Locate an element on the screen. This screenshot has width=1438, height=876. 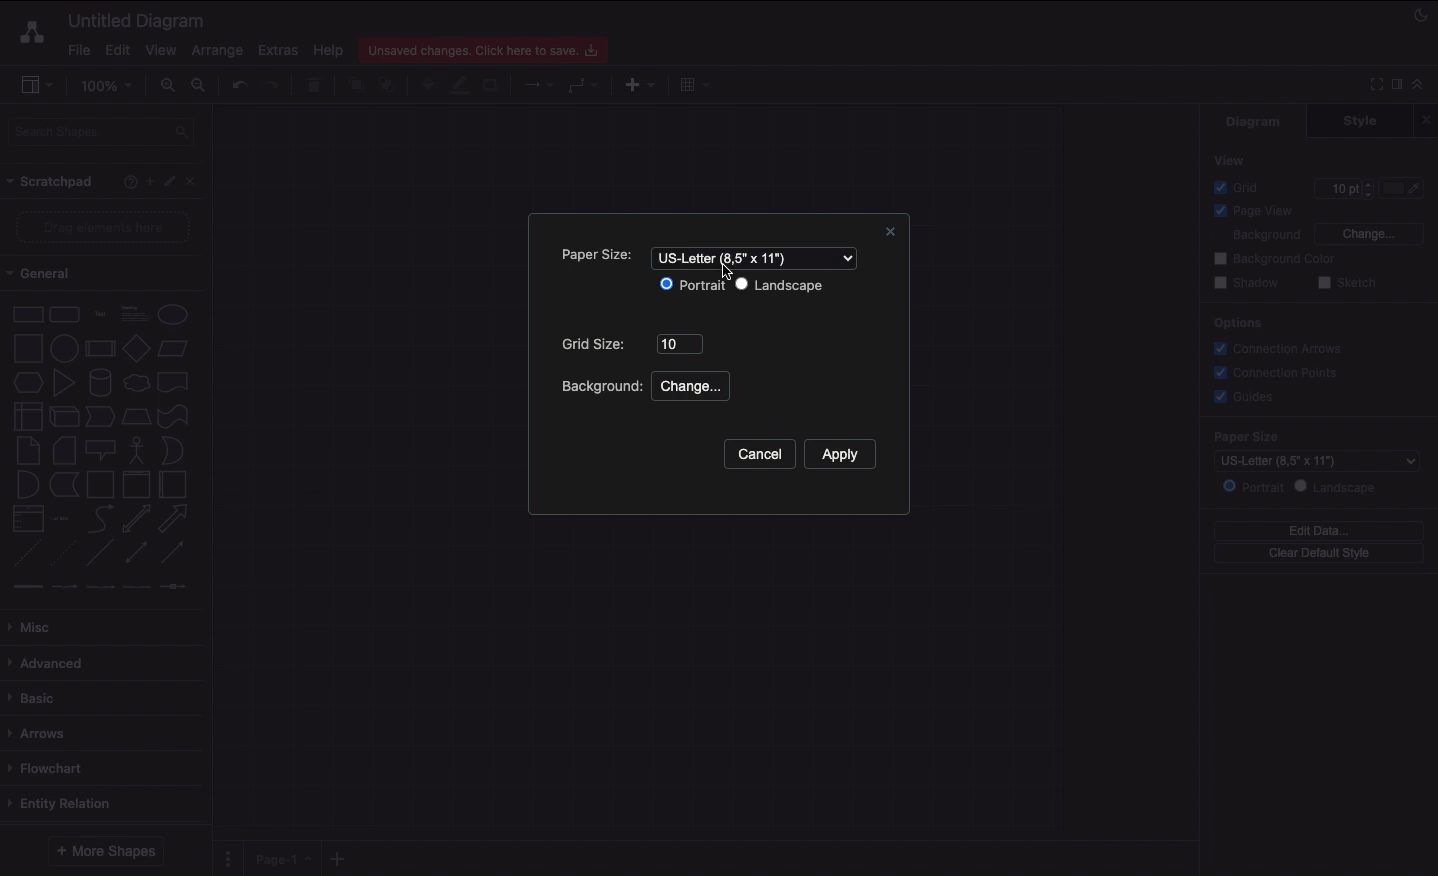
Options is located at coordinates (1236, 322).